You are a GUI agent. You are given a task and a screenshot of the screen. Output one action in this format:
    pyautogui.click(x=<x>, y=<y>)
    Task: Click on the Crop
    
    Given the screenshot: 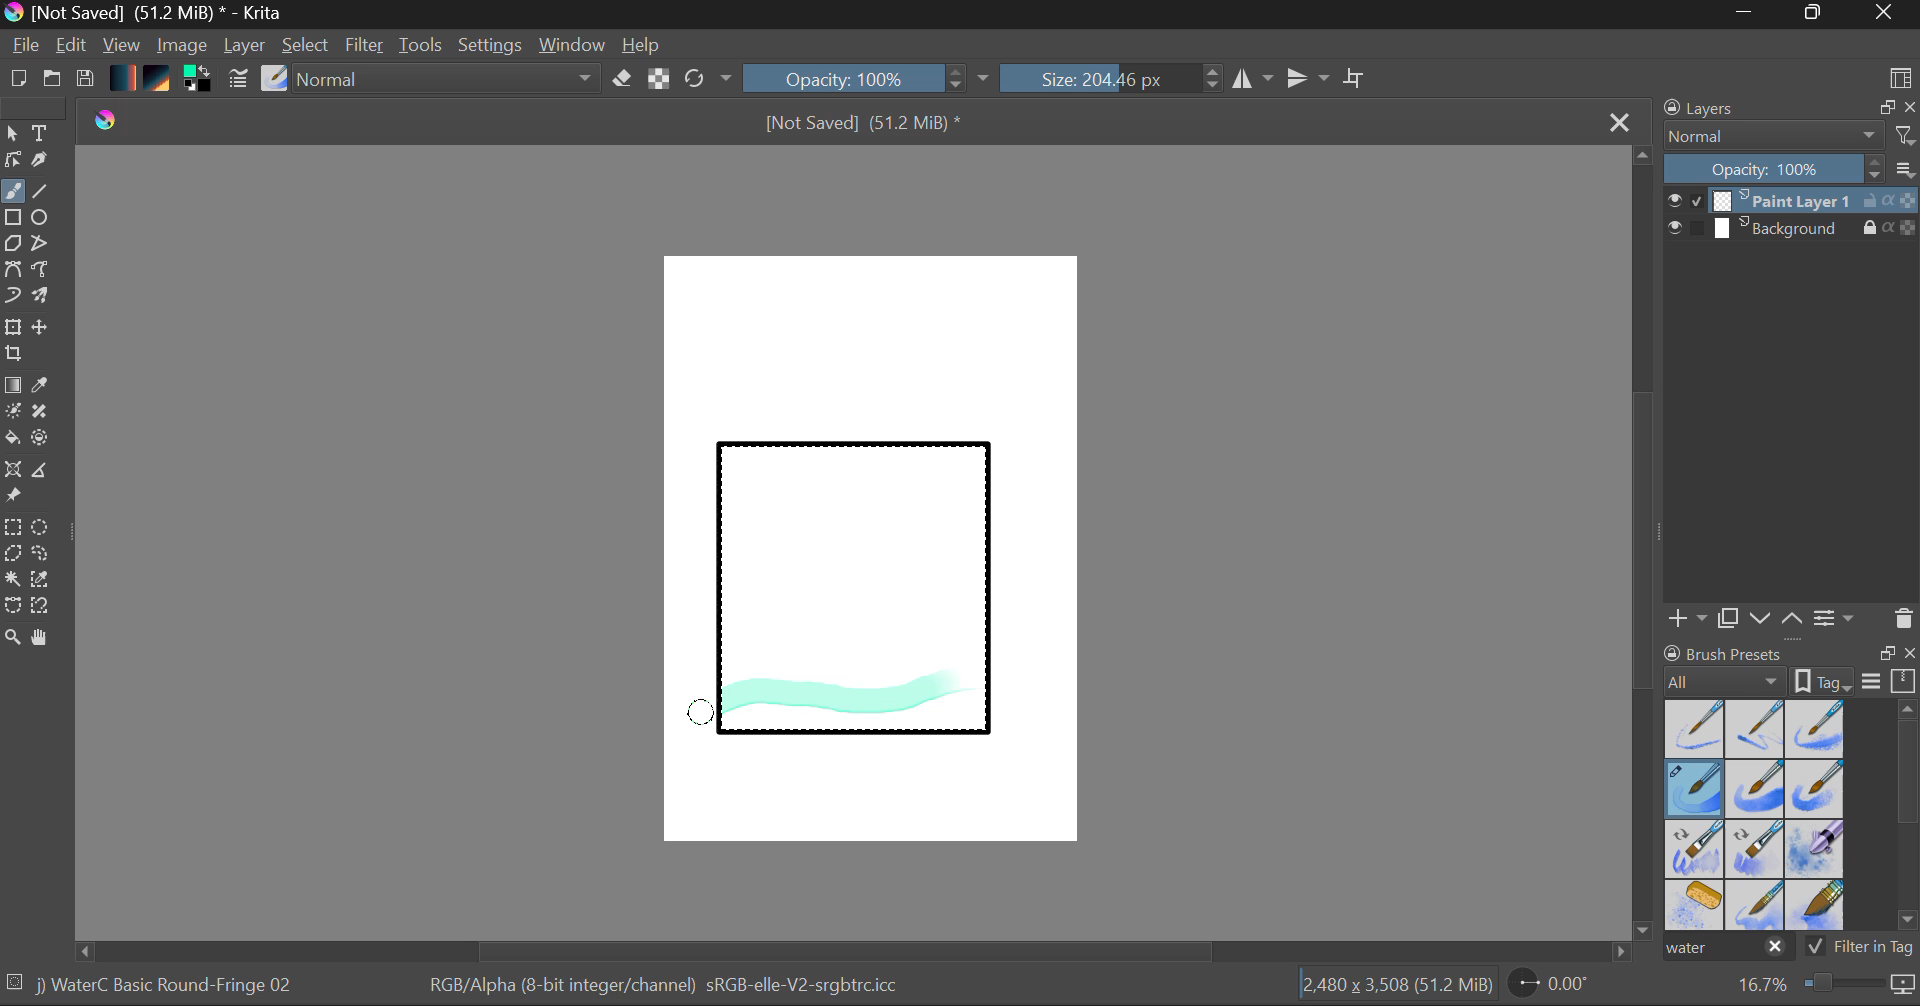 What is the action you would take?
    pyautogui.click(x=16, y=354)
    